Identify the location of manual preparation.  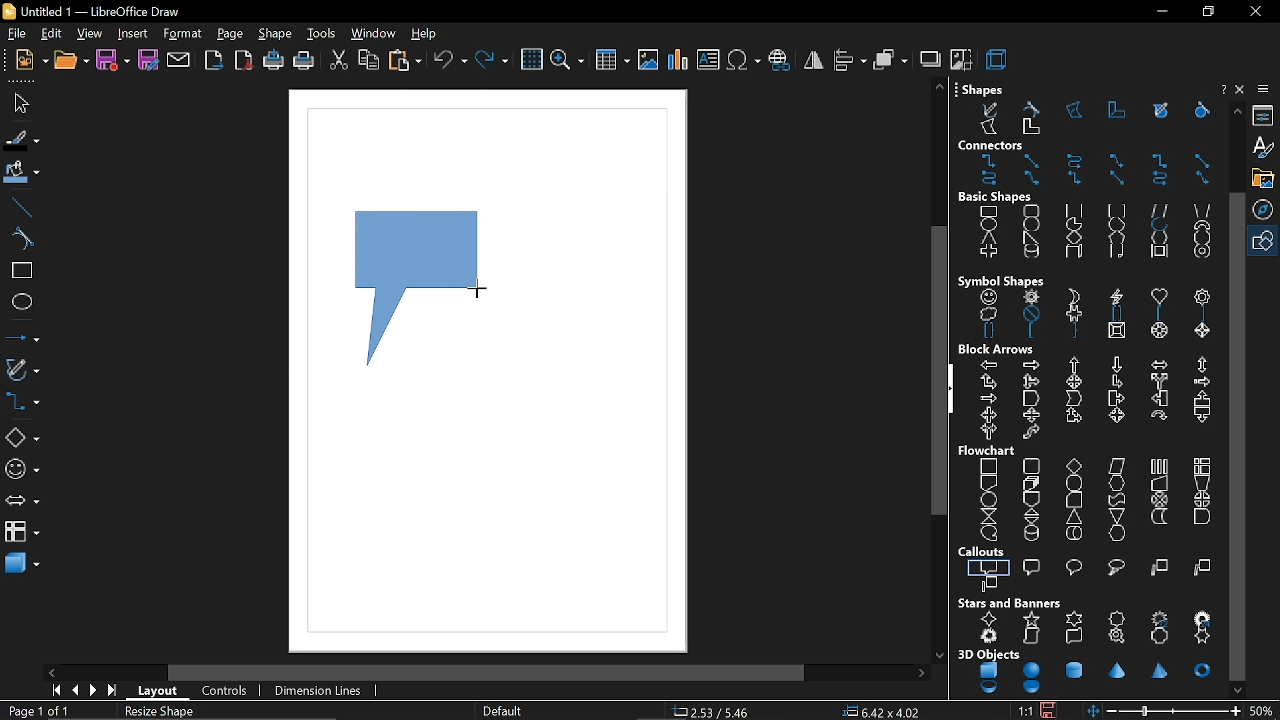
(1202, 482).